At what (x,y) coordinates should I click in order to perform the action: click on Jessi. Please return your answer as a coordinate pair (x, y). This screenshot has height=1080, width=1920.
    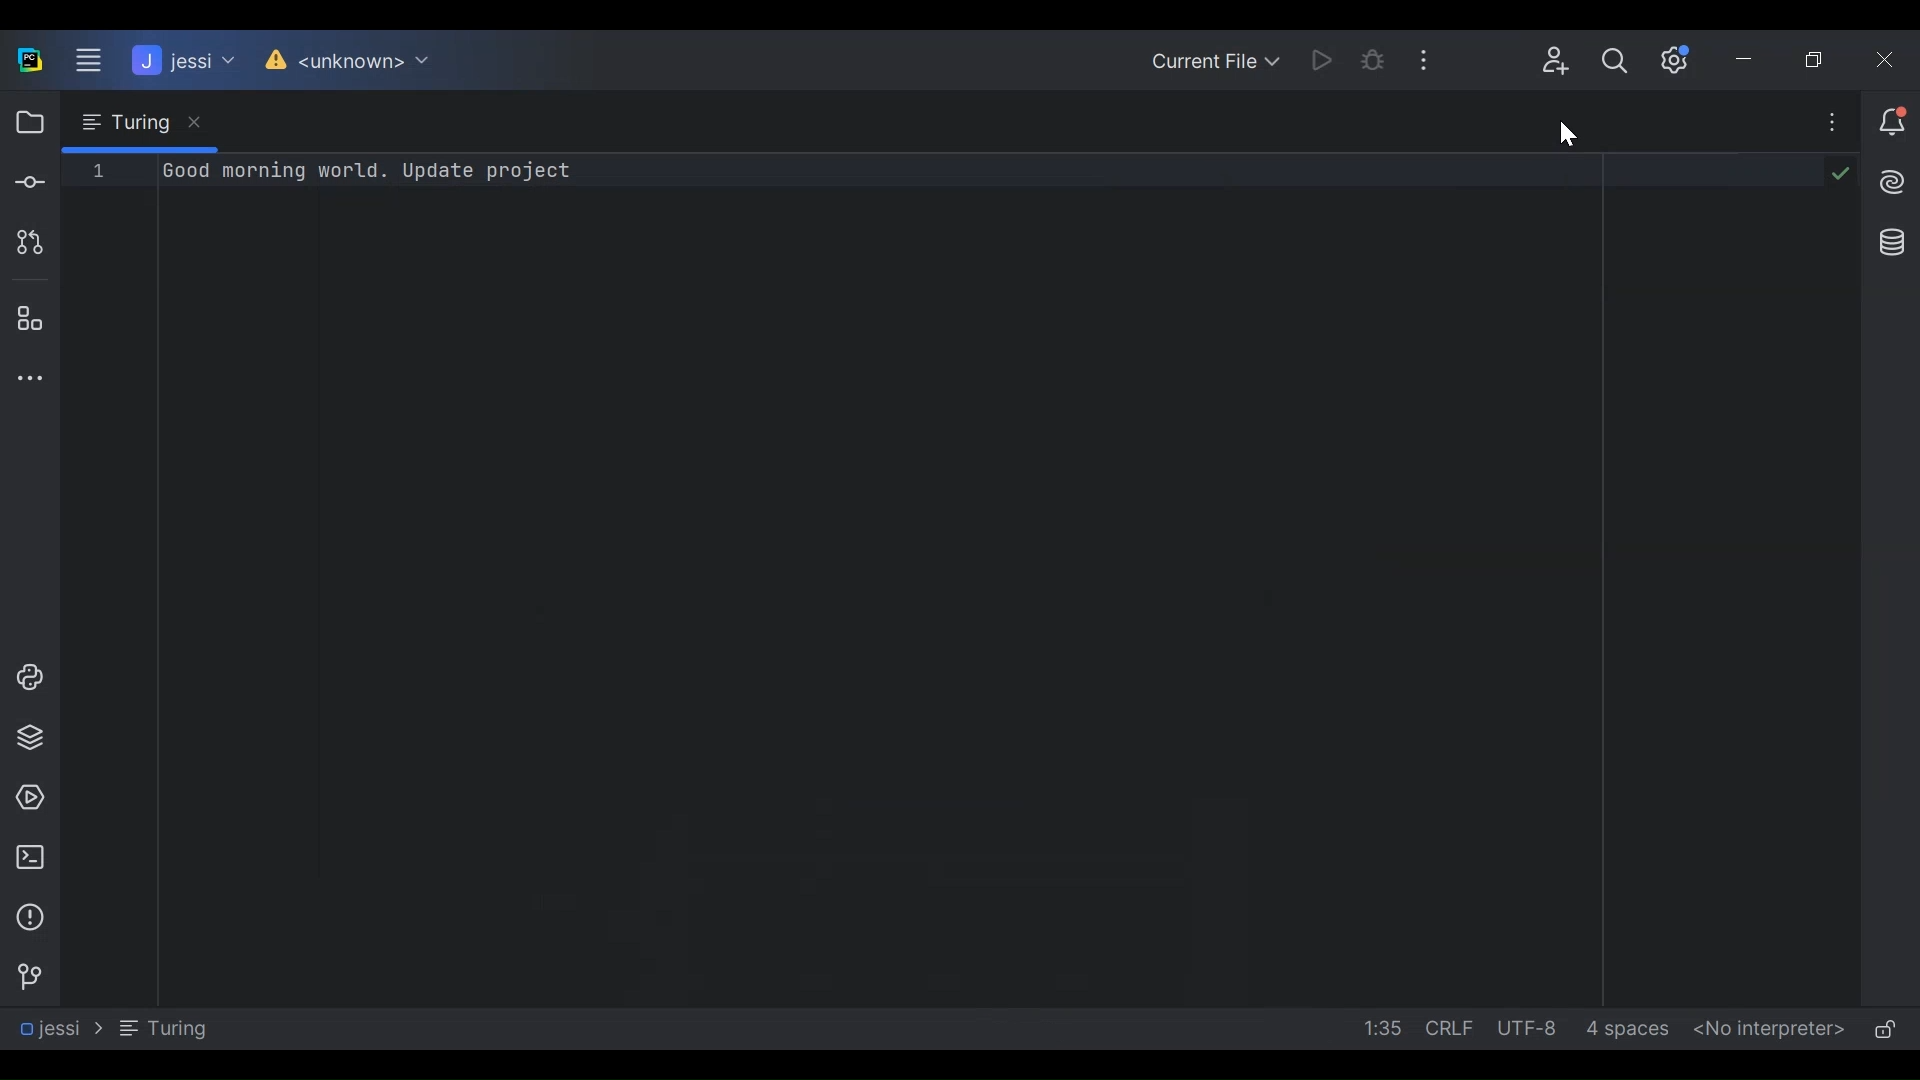
    Looking at the image, I should click on (181, 62).